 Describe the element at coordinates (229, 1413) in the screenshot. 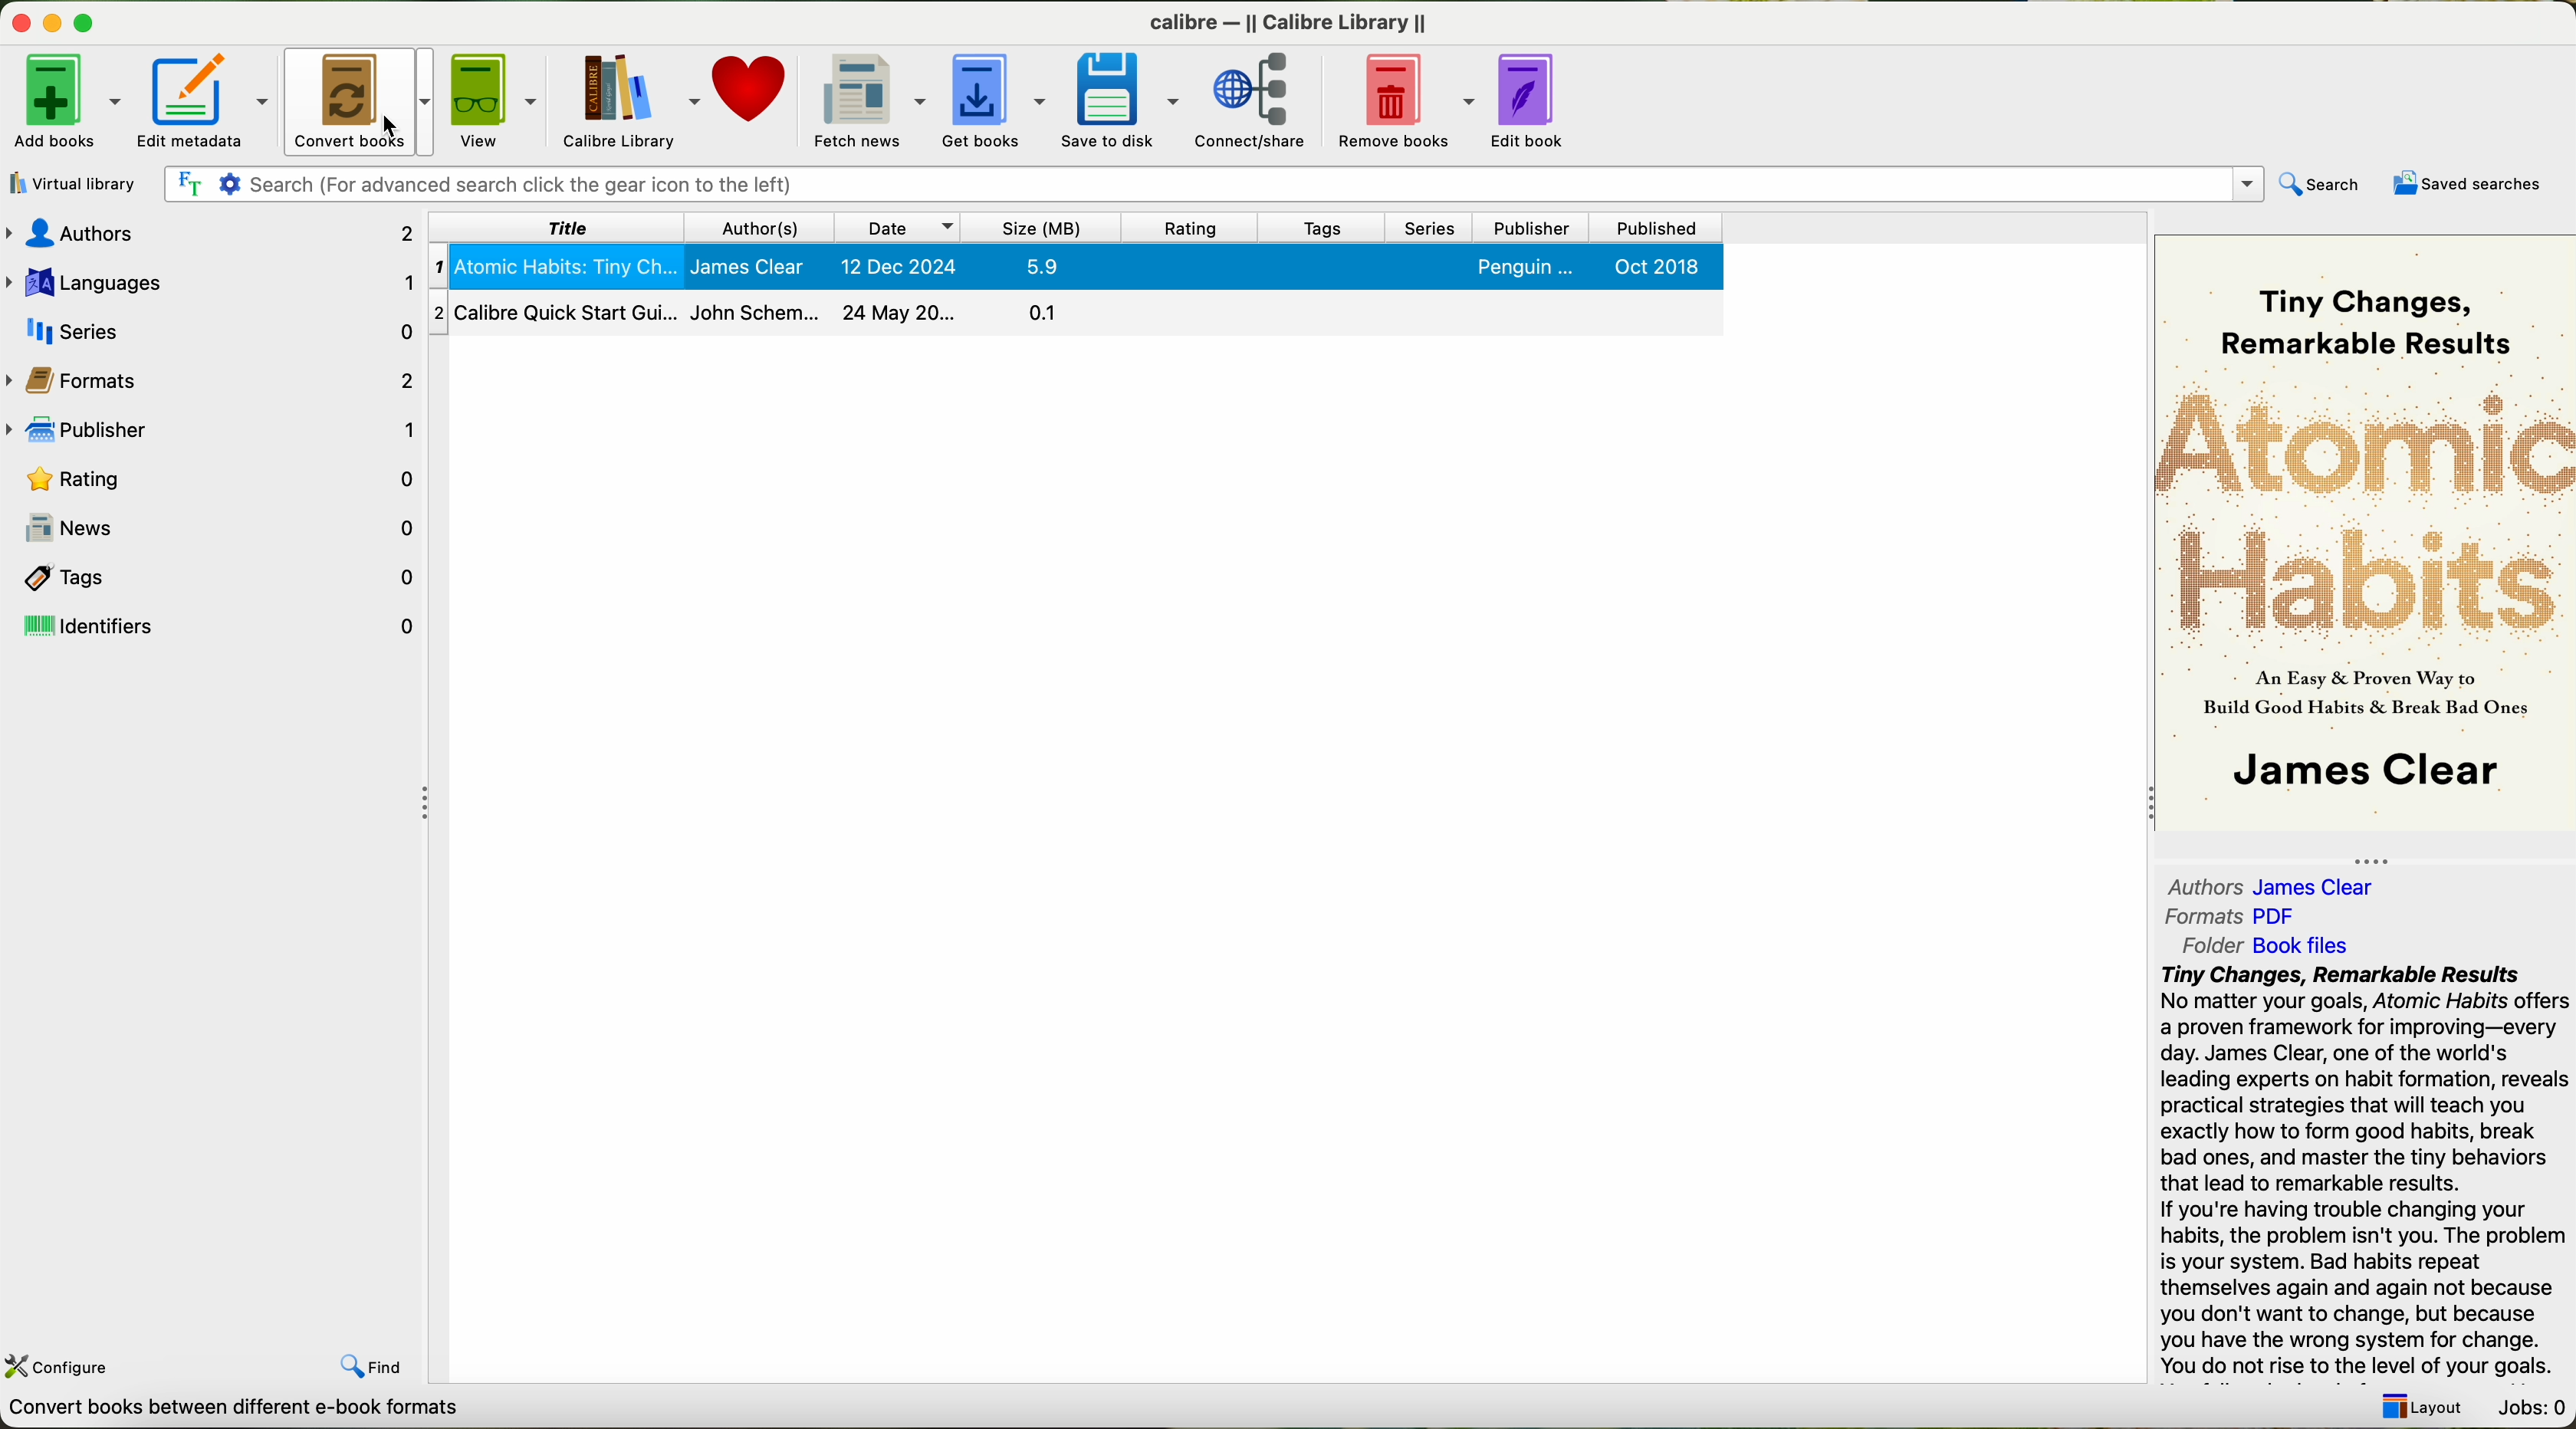

I see `data` at that location.